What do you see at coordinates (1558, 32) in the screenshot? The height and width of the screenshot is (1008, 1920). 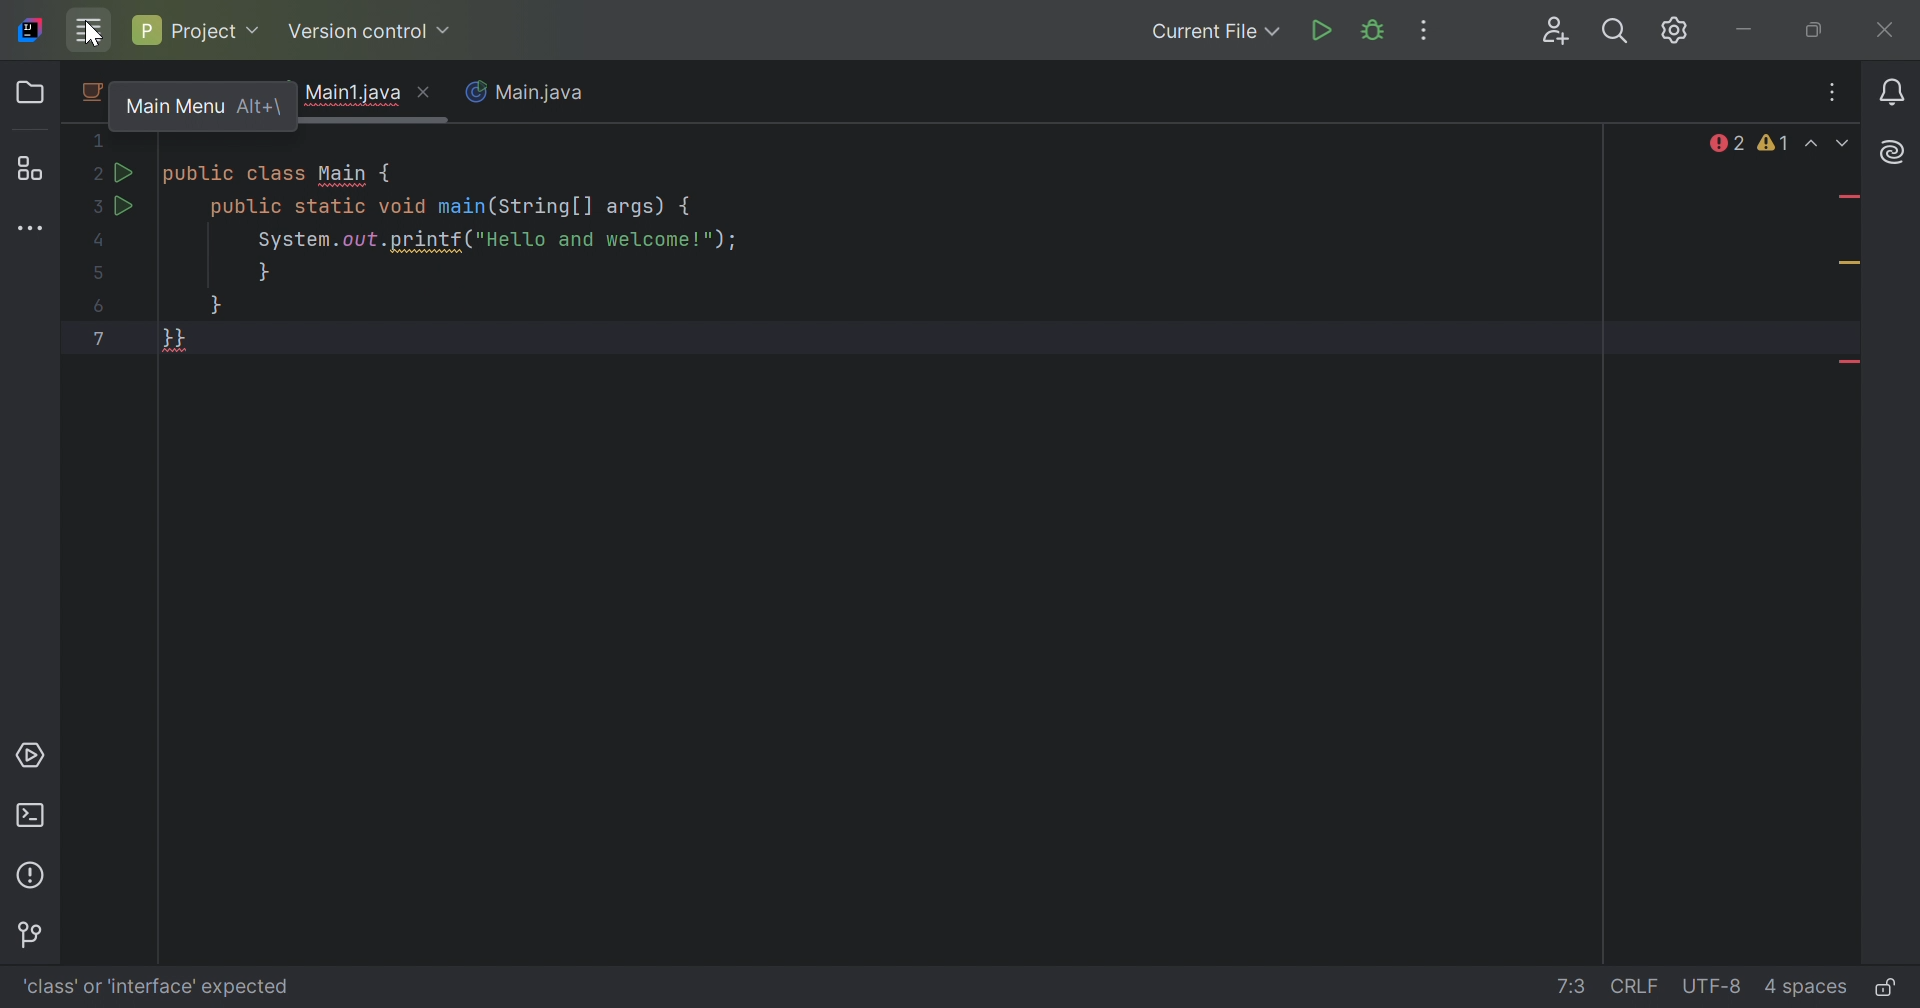 I see `Code With Me` at bounding box center [1558, 32].